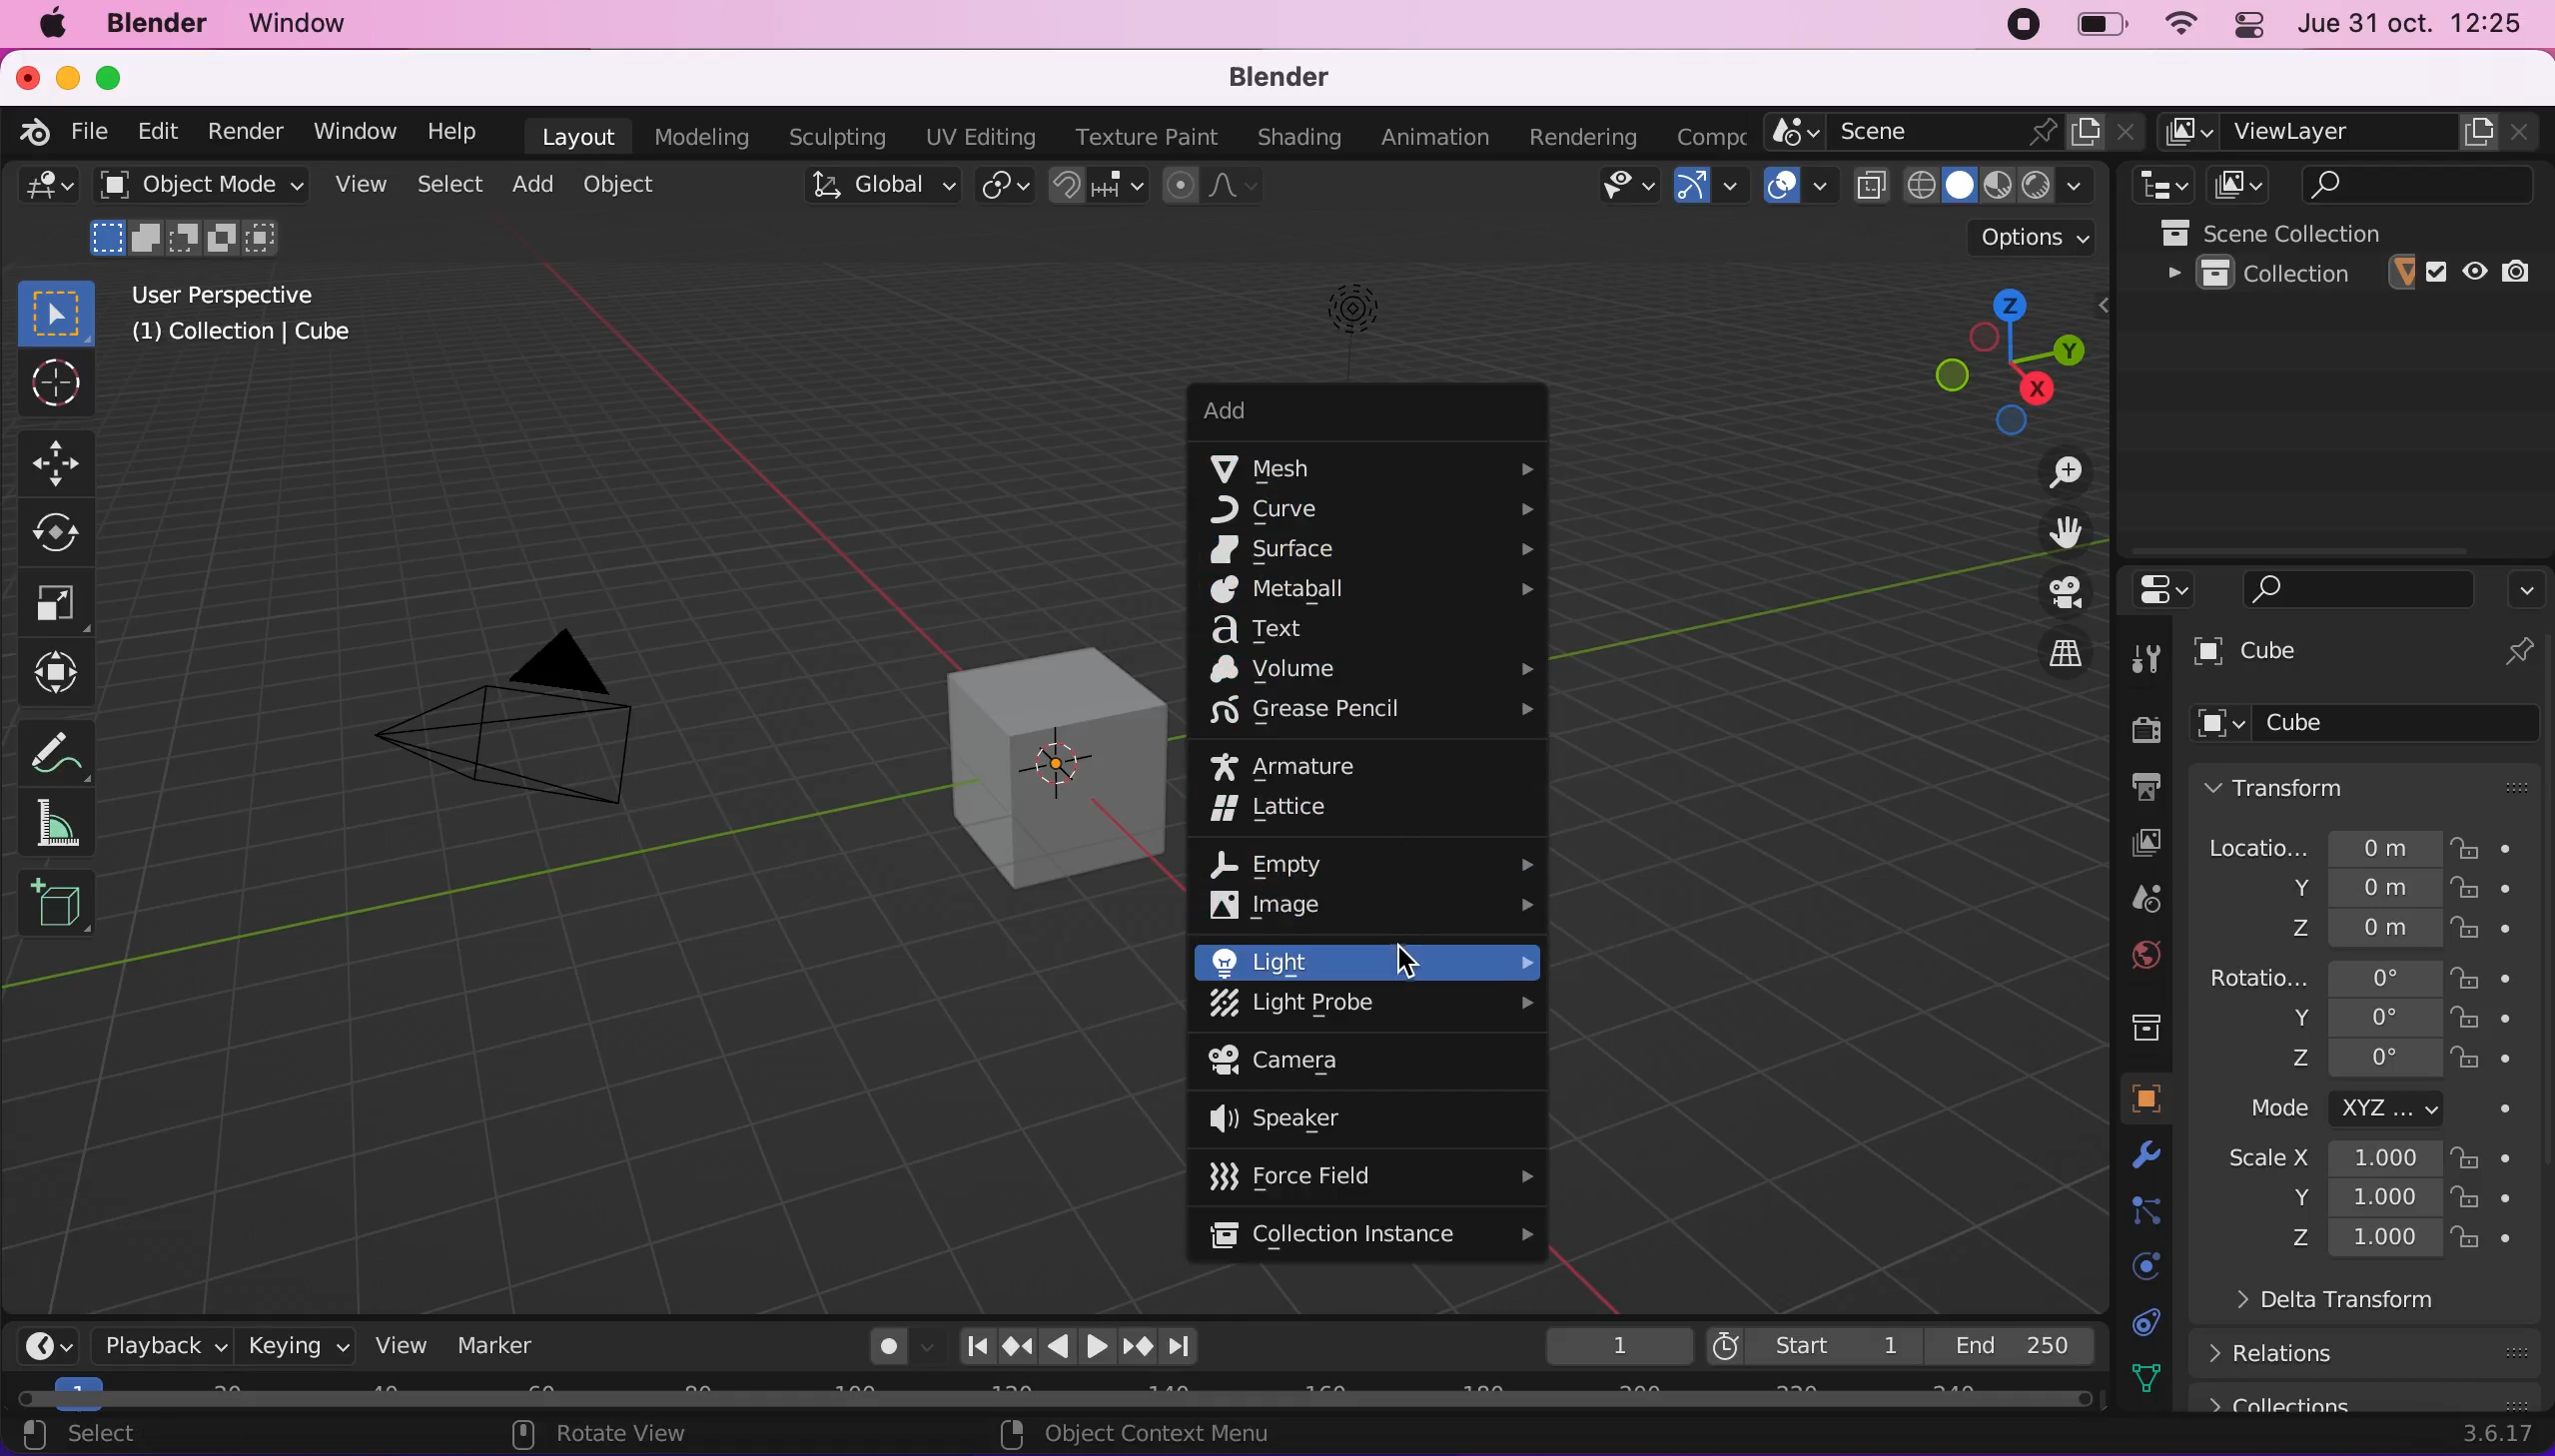 The image size is (2555, 1456). What do you see at coordinates (243, 131) in the screenshot?
I see `render` at bounding box center [243, 131].